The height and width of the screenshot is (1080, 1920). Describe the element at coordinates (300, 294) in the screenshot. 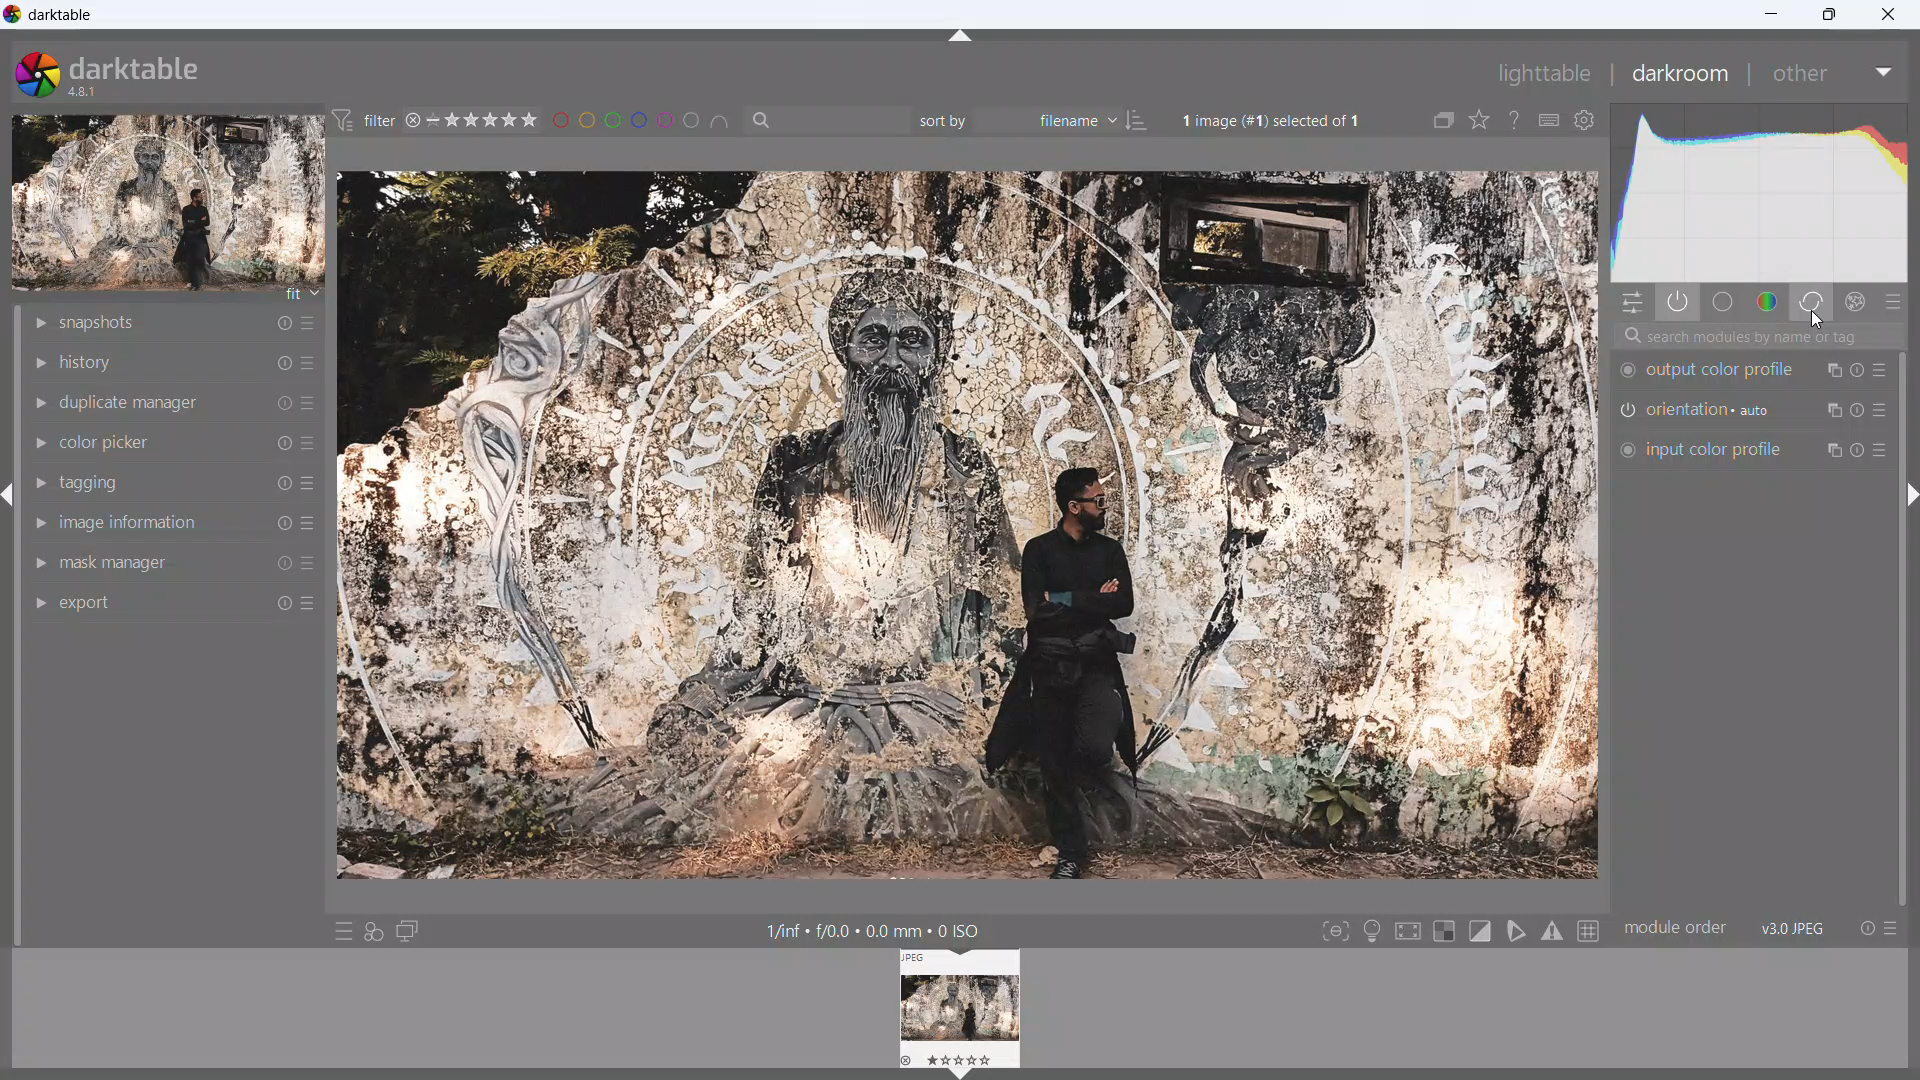

I see `fit` at that location.